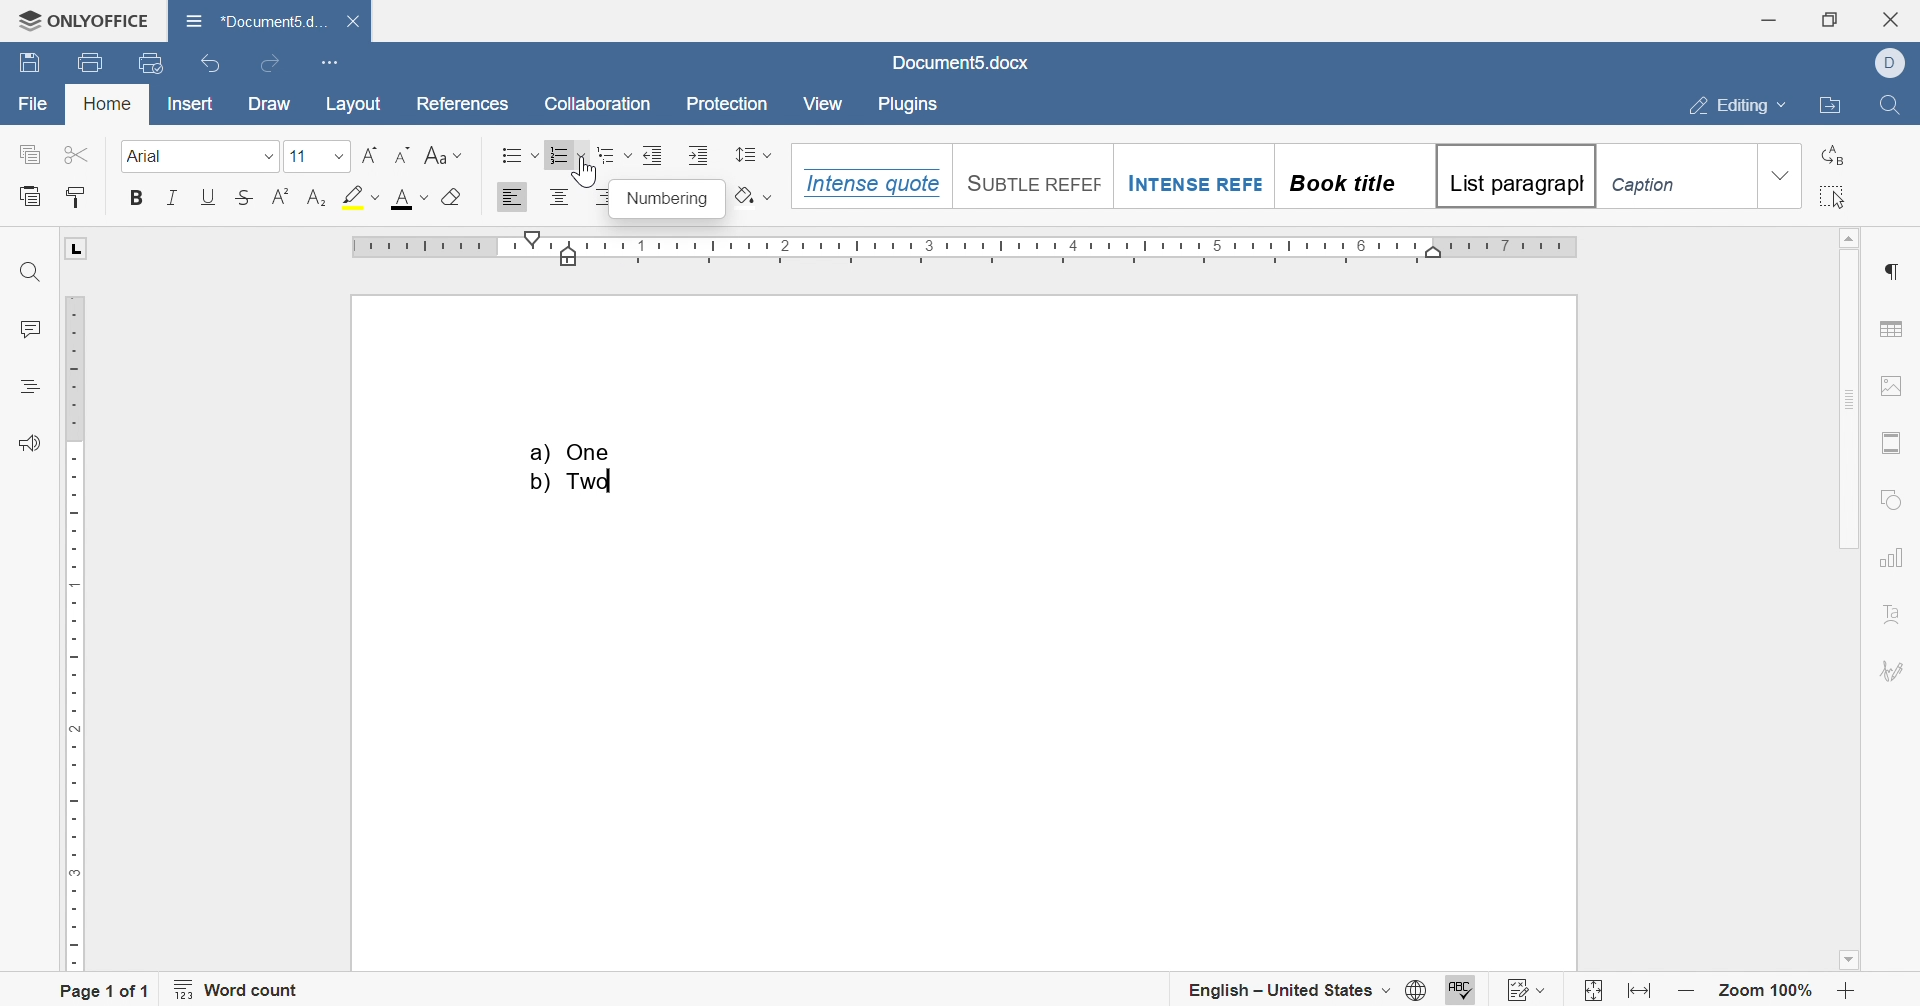  Describe the element at coordinates (562, 197) in the screenshot. I see `Align center` at that location.